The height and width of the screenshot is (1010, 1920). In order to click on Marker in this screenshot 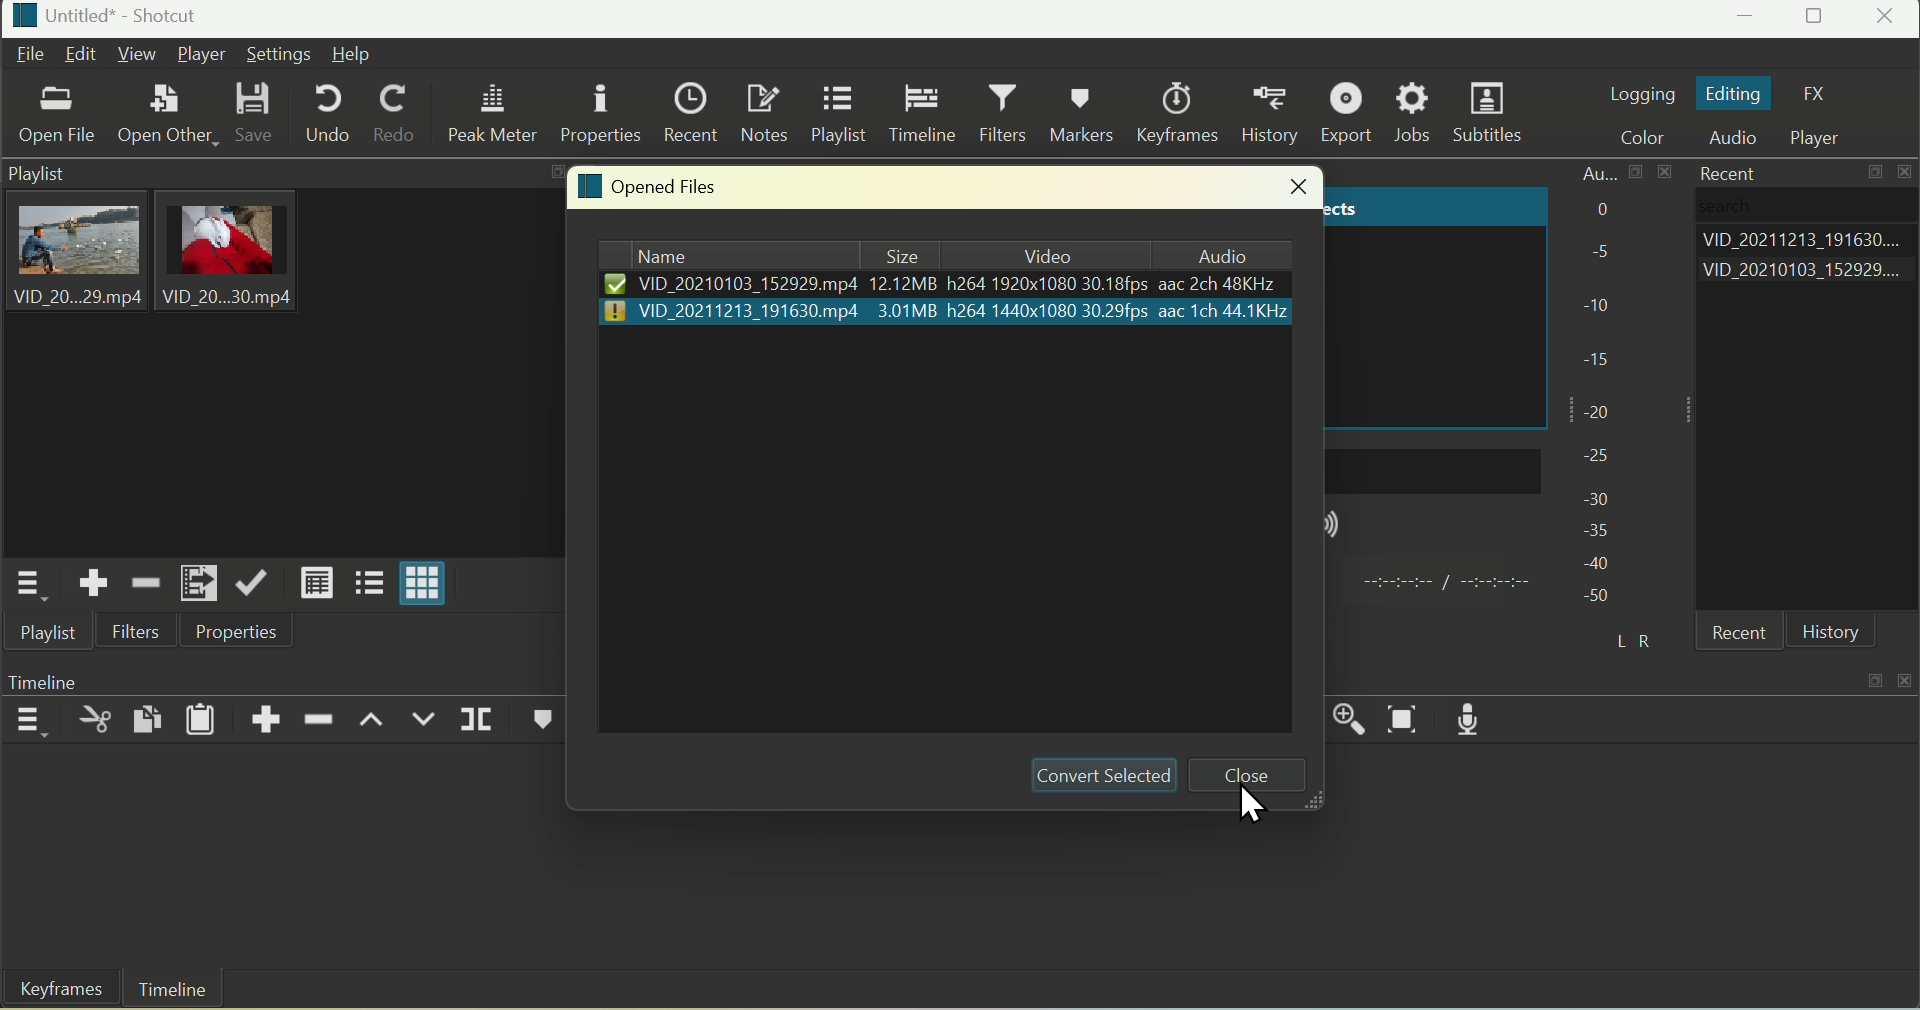, I will do `click(537, 722)`.